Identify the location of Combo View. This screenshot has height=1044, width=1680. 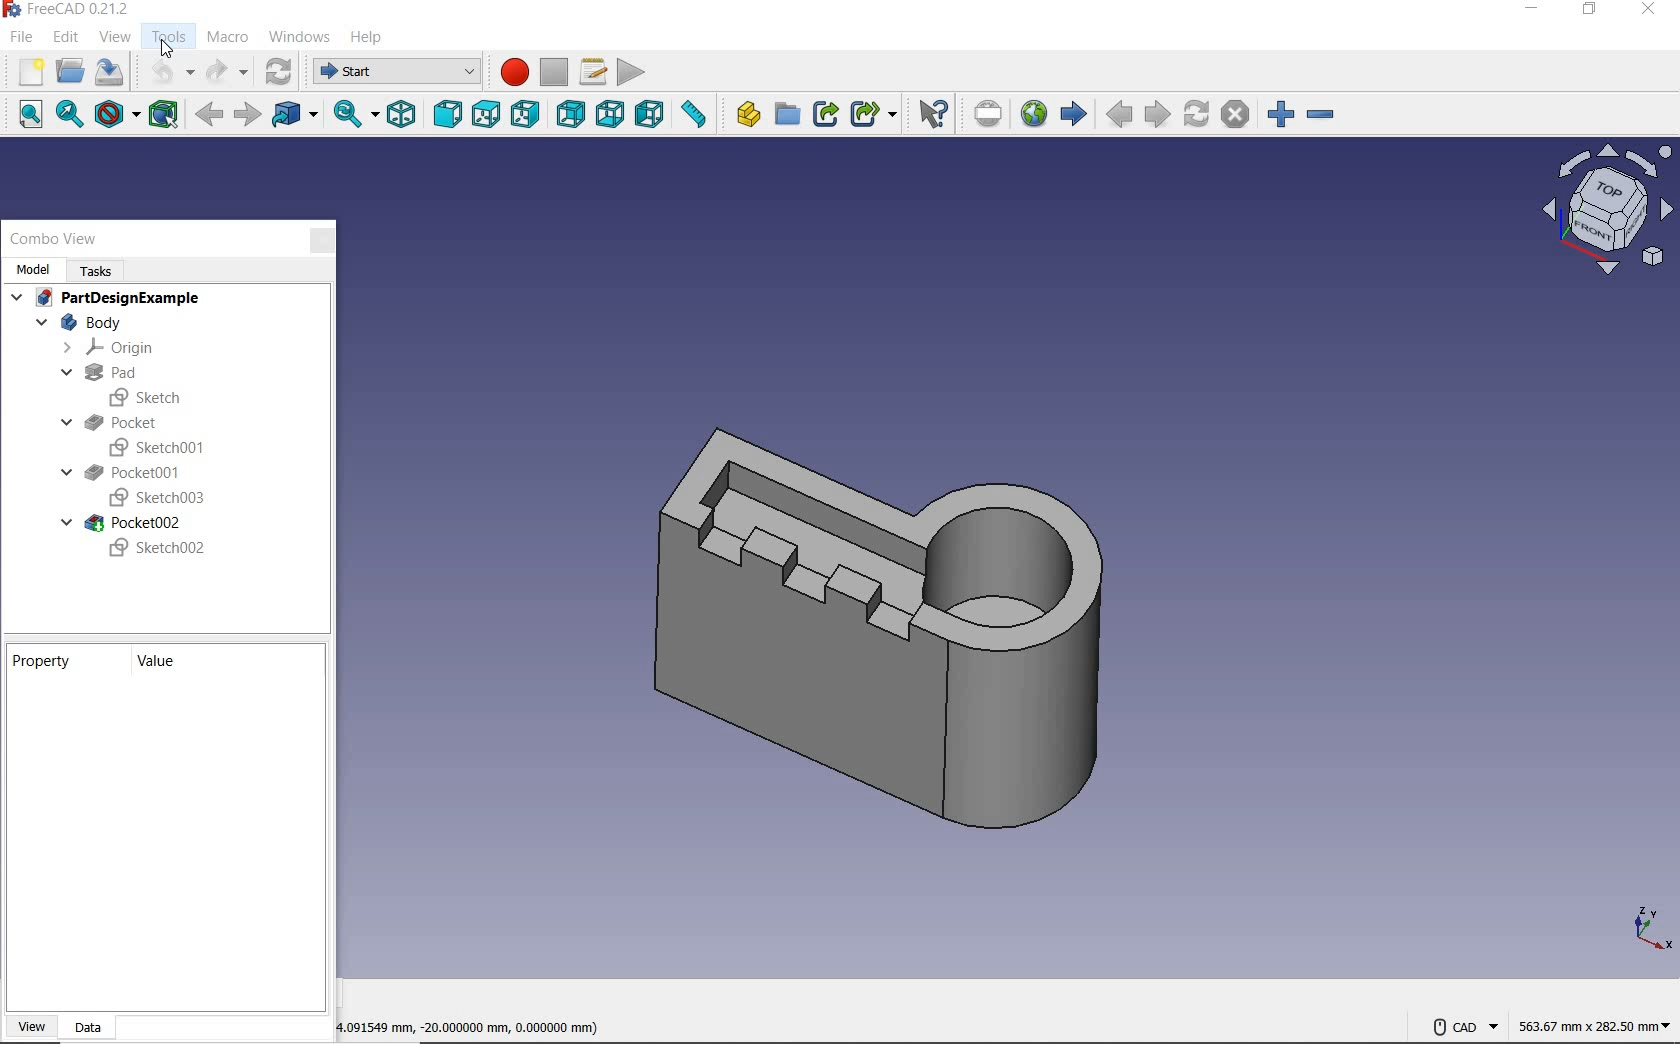
(55, 239).